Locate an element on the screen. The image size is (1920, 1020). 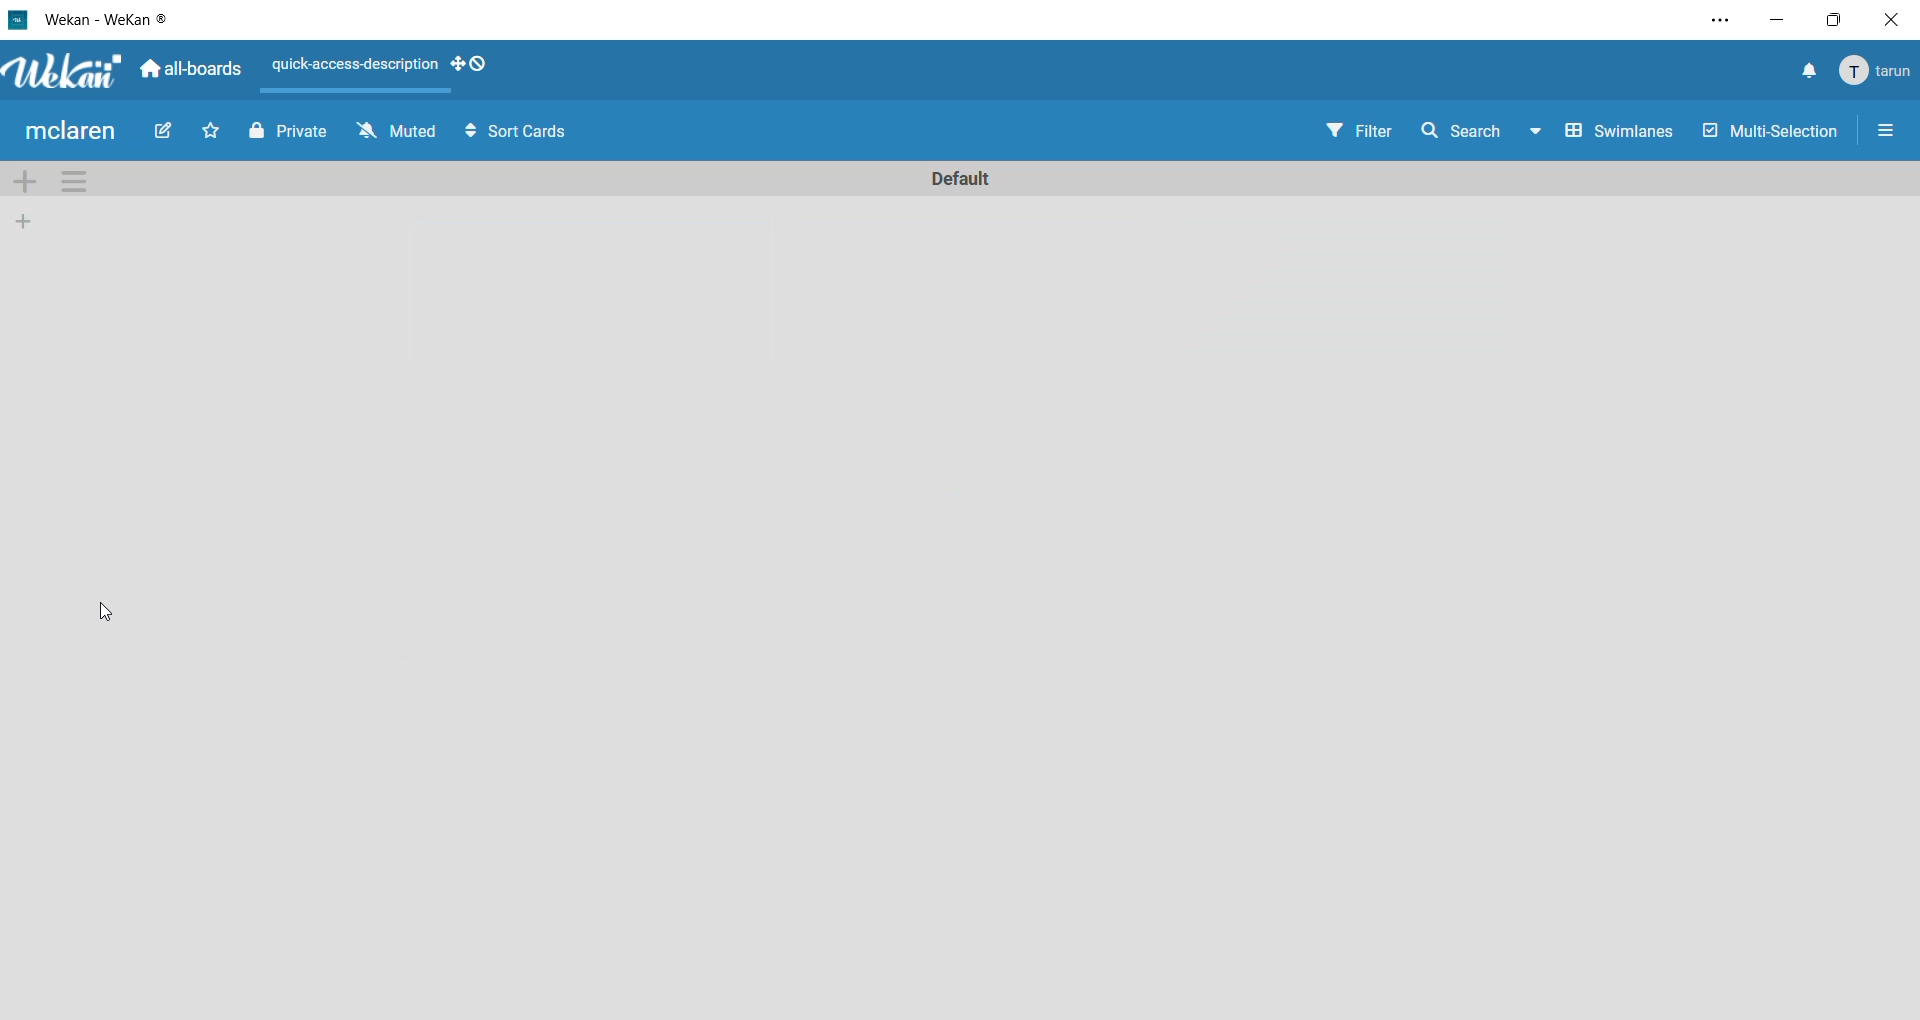
cursor is located at coordinates (111, 615).